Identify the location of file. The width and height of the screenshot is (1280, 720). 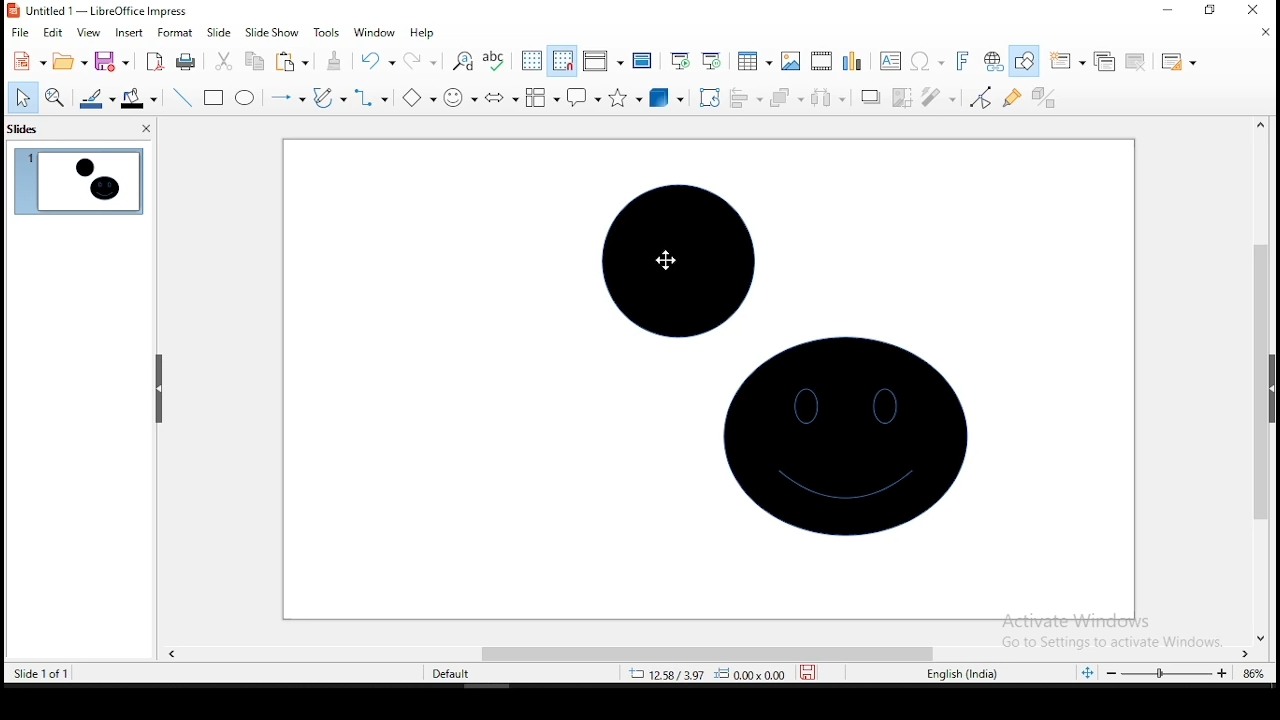
(19, 32).